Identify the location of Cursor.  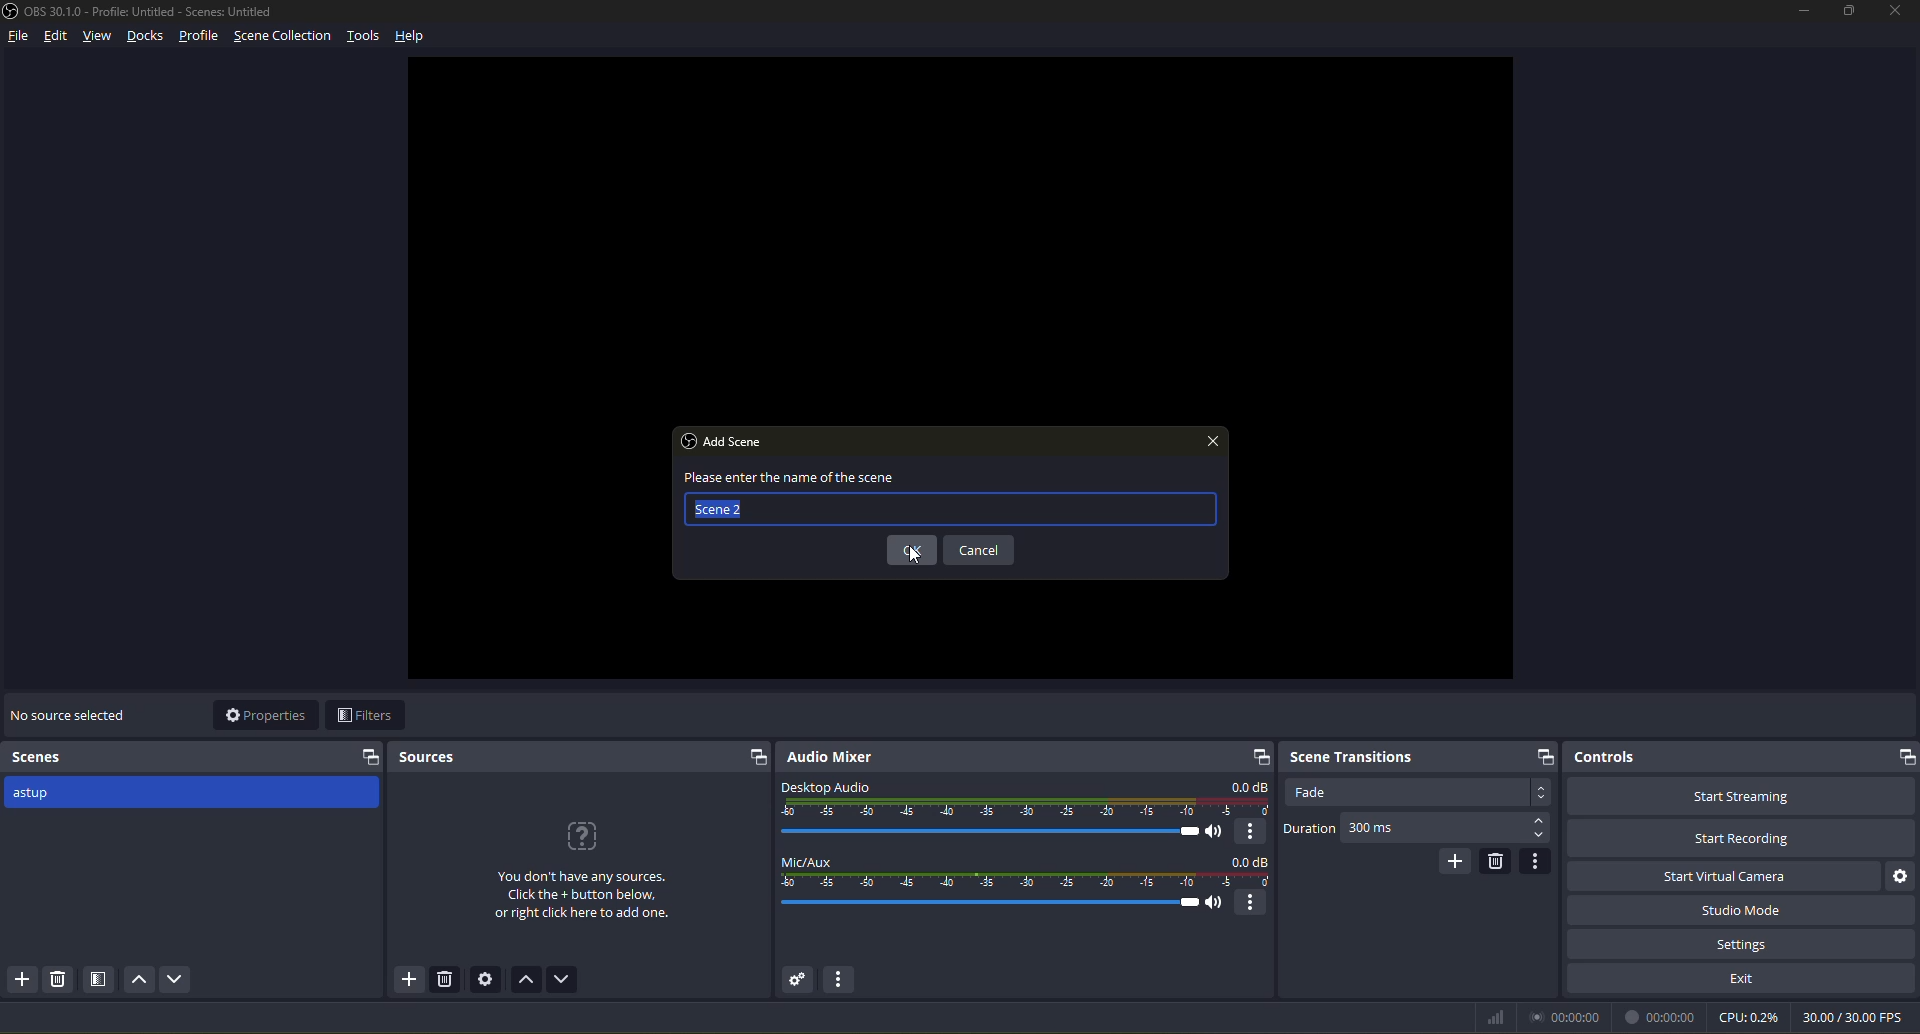
(914, 555).